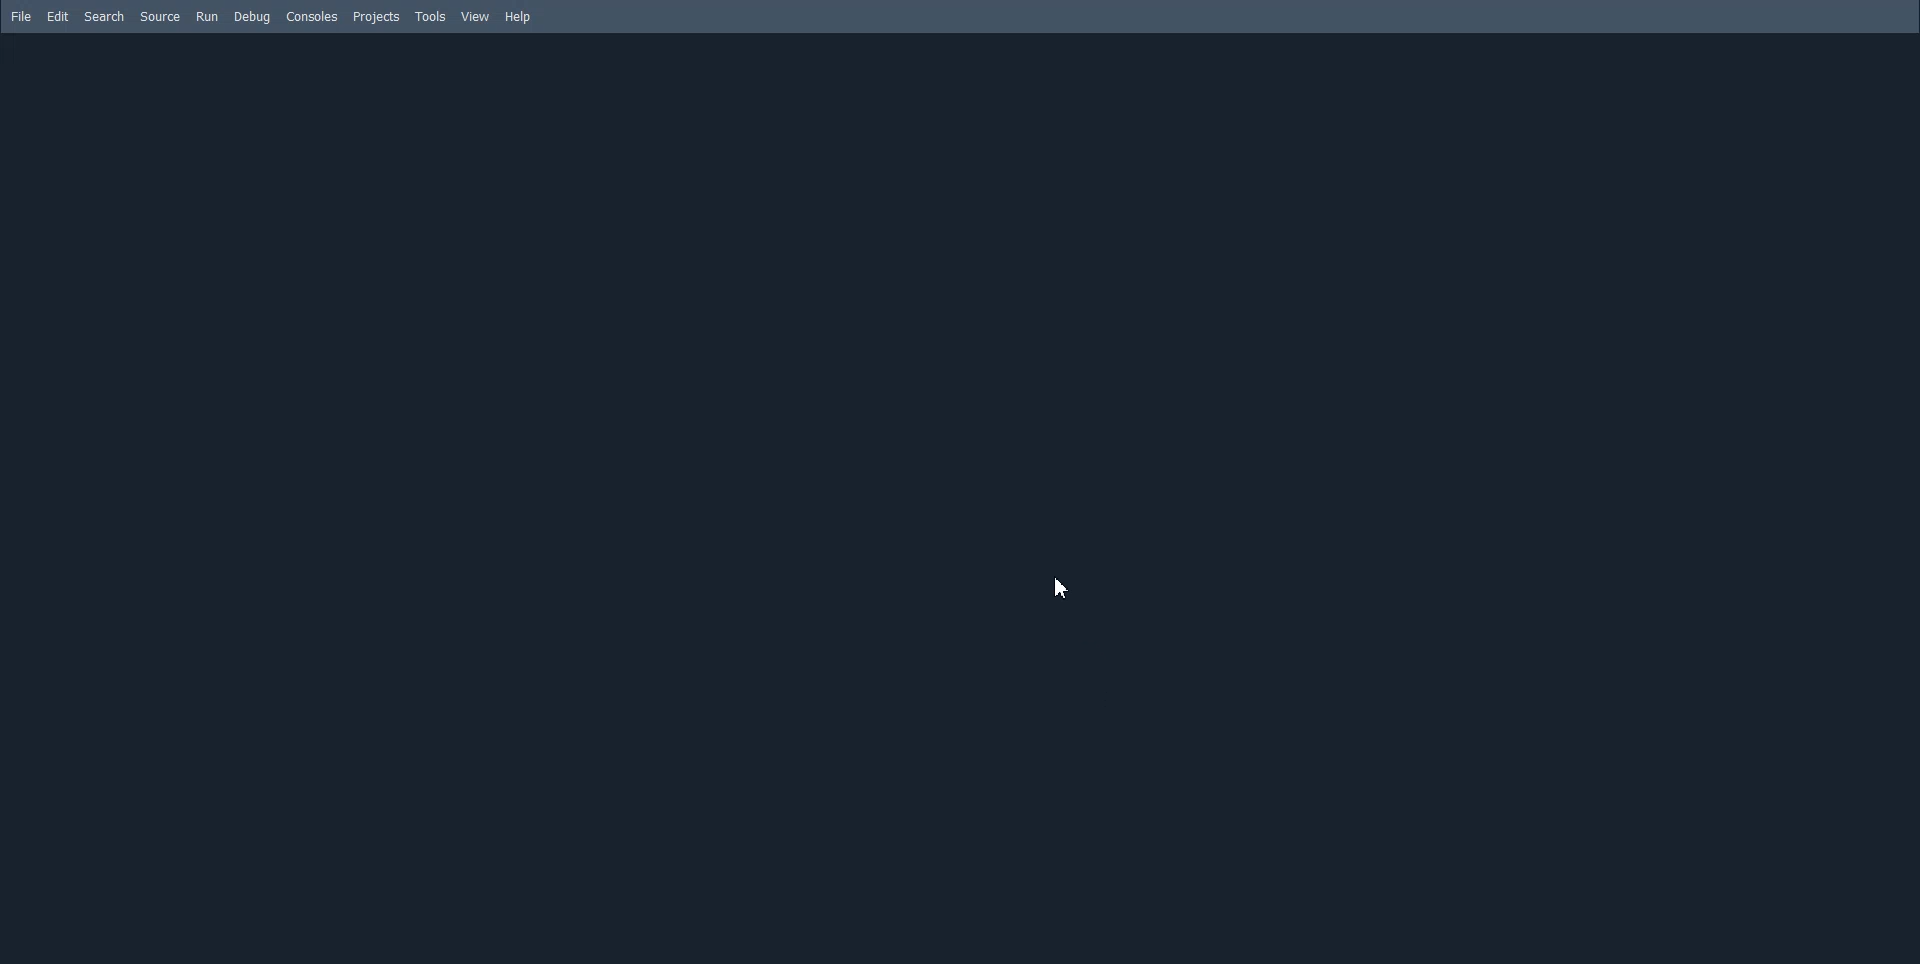 This screenshot has width=1920, height=964. Describe the element at coordinates (20, 16) in the screenshot. I see `File` at that location.